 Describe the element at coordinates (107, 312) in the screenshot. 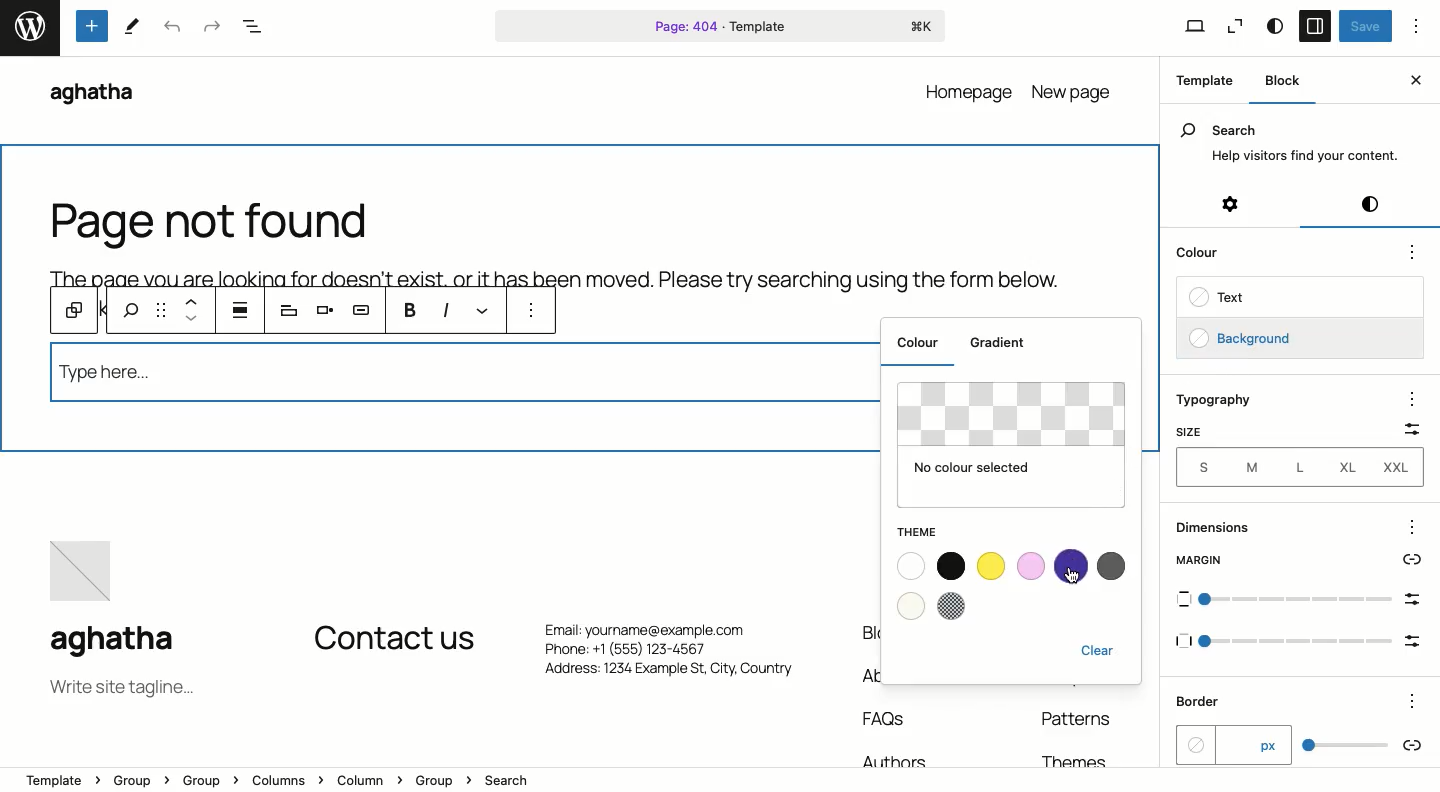

I see `previous tools` at that location.